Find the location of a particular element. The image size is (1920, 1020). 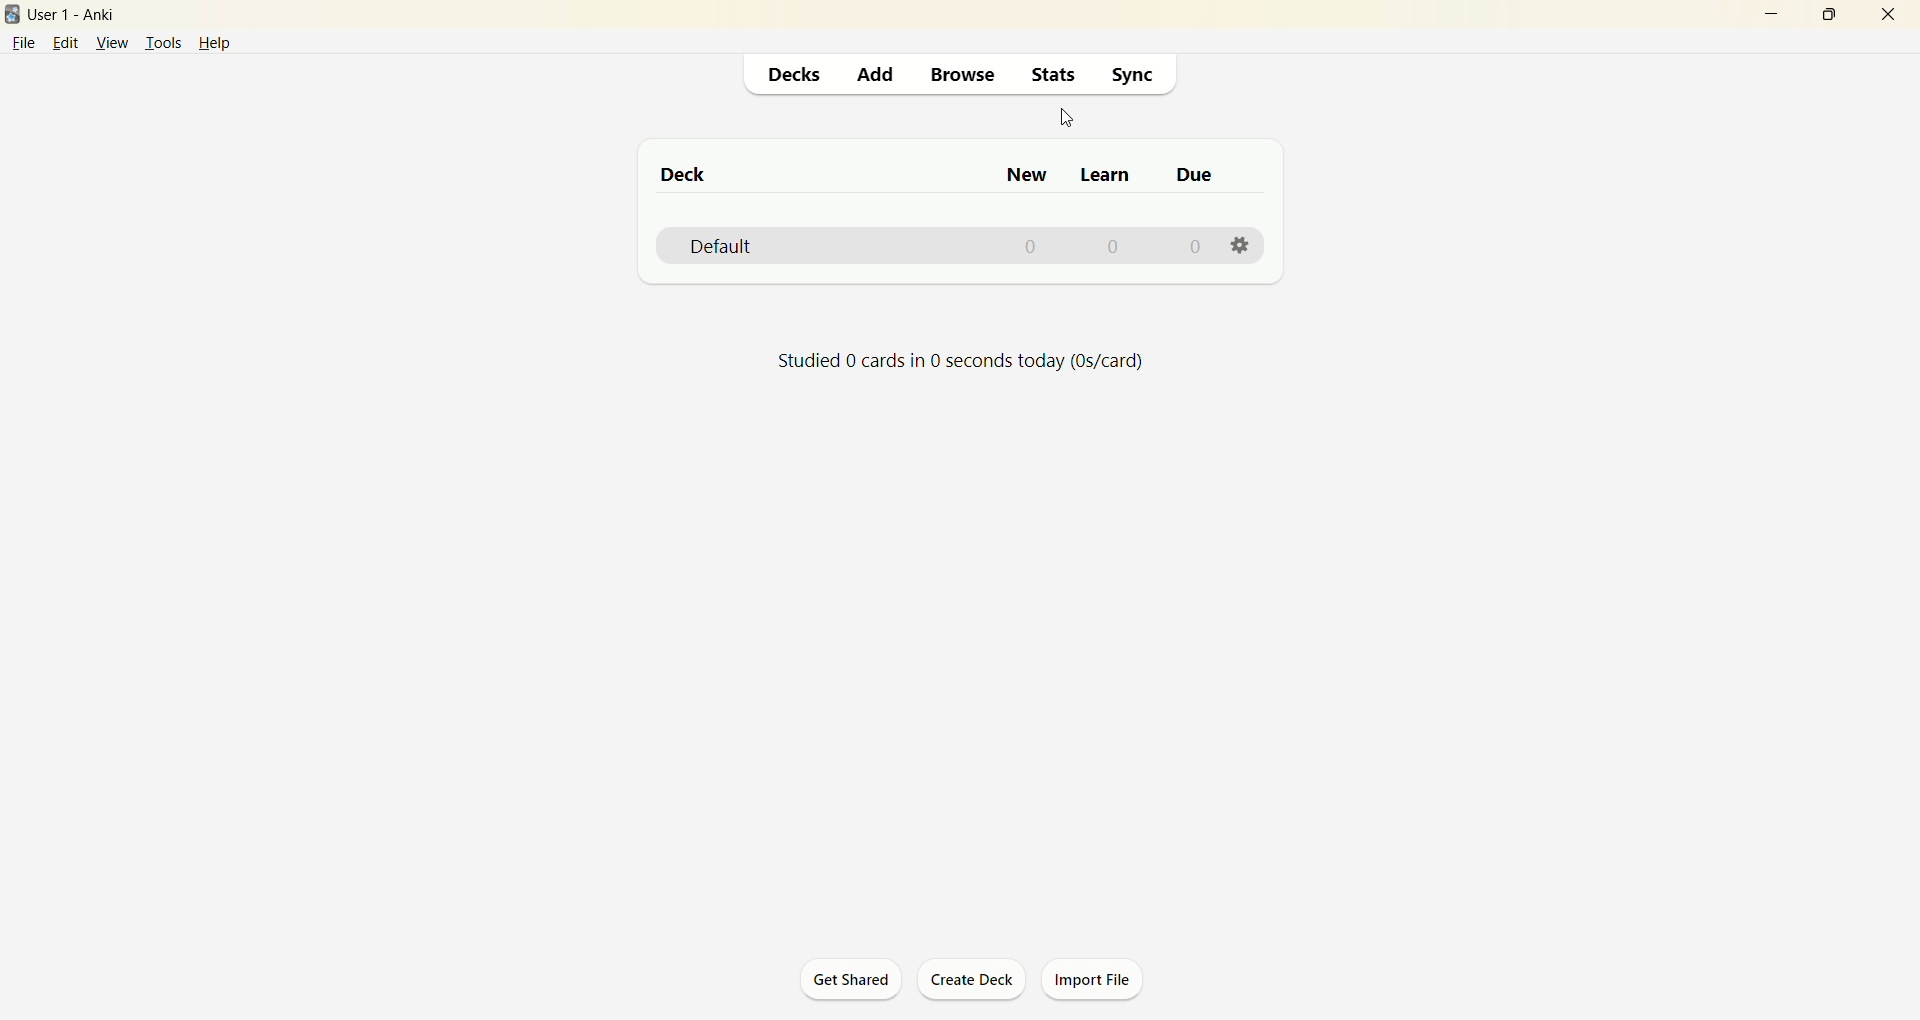

edit is located at coordinates (64, 42).